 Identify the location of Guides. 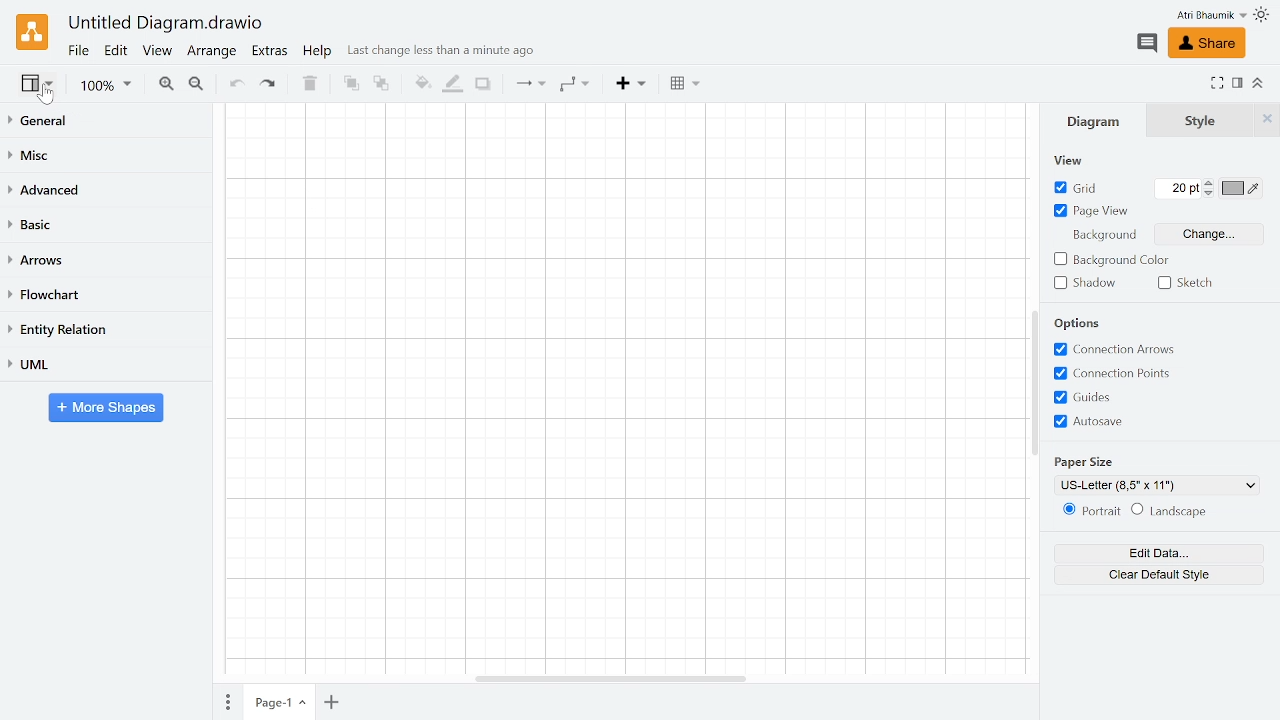
(1121, 398).